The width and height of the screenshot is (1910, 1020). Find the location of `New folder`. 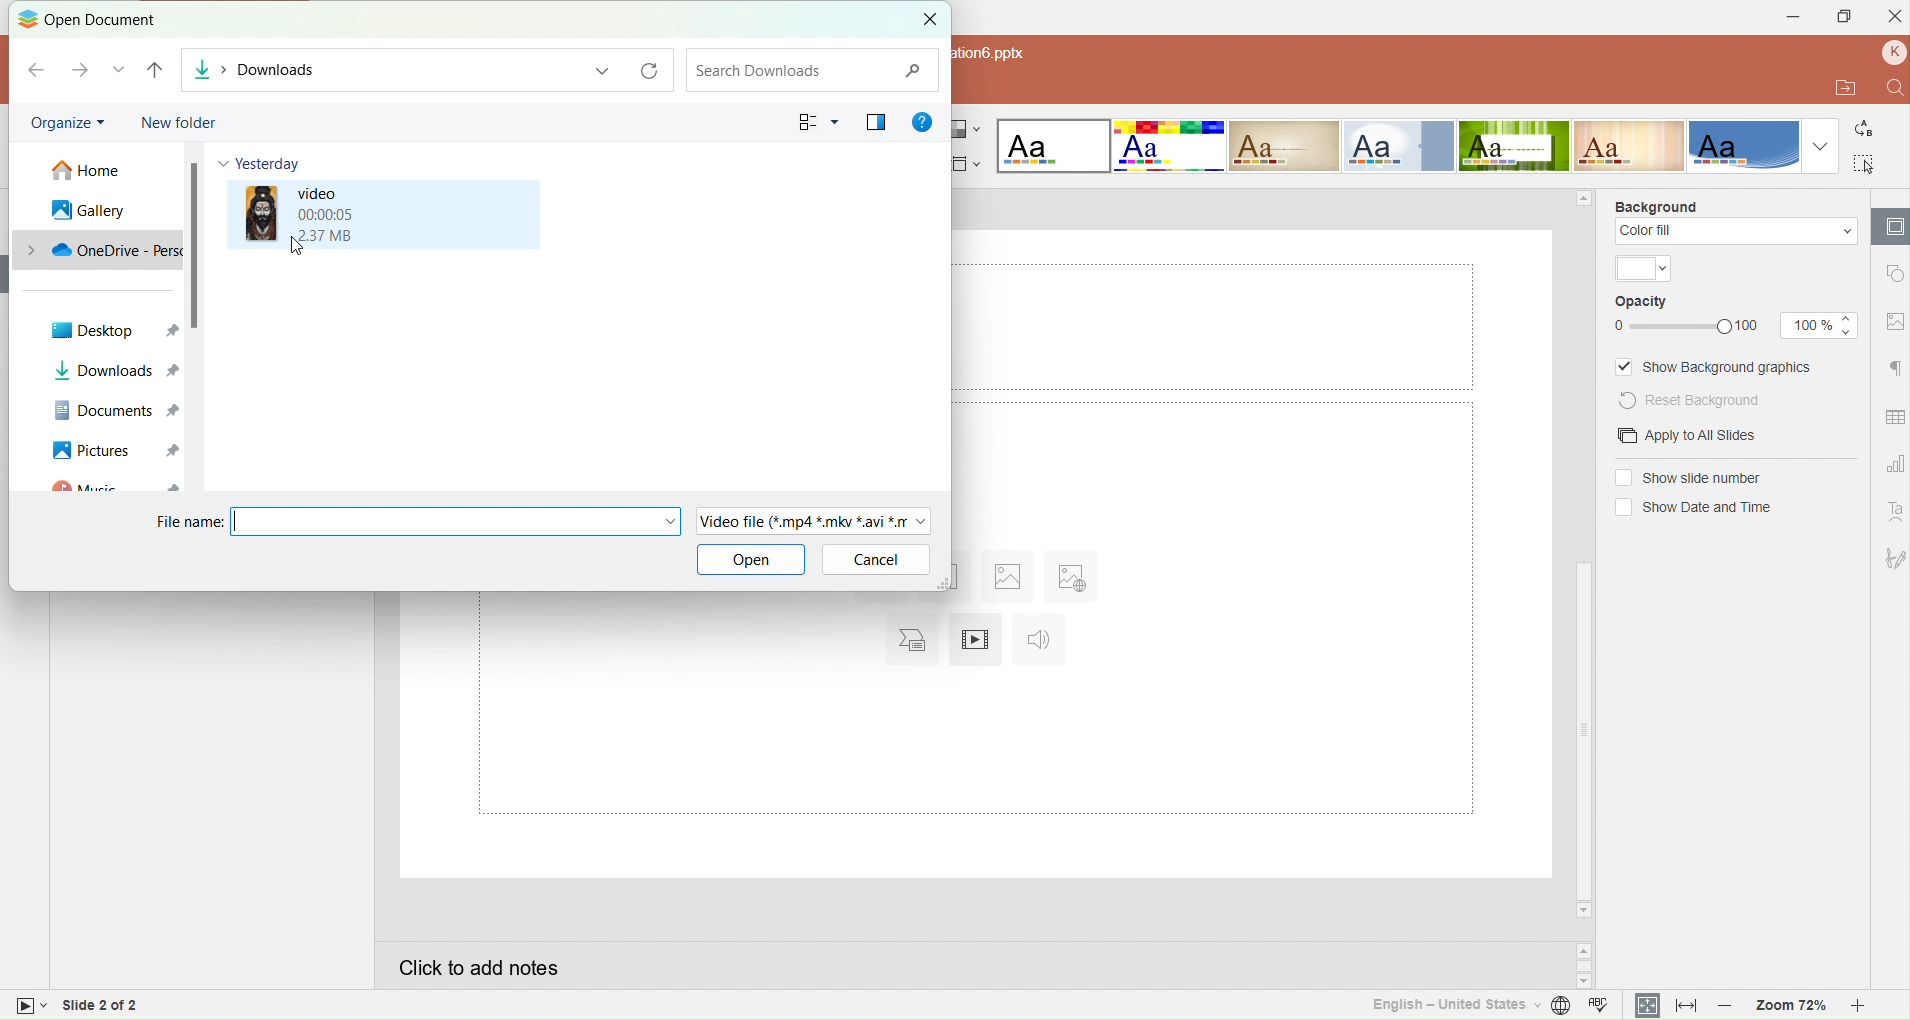

New folder is located at coordinates (177, 123).